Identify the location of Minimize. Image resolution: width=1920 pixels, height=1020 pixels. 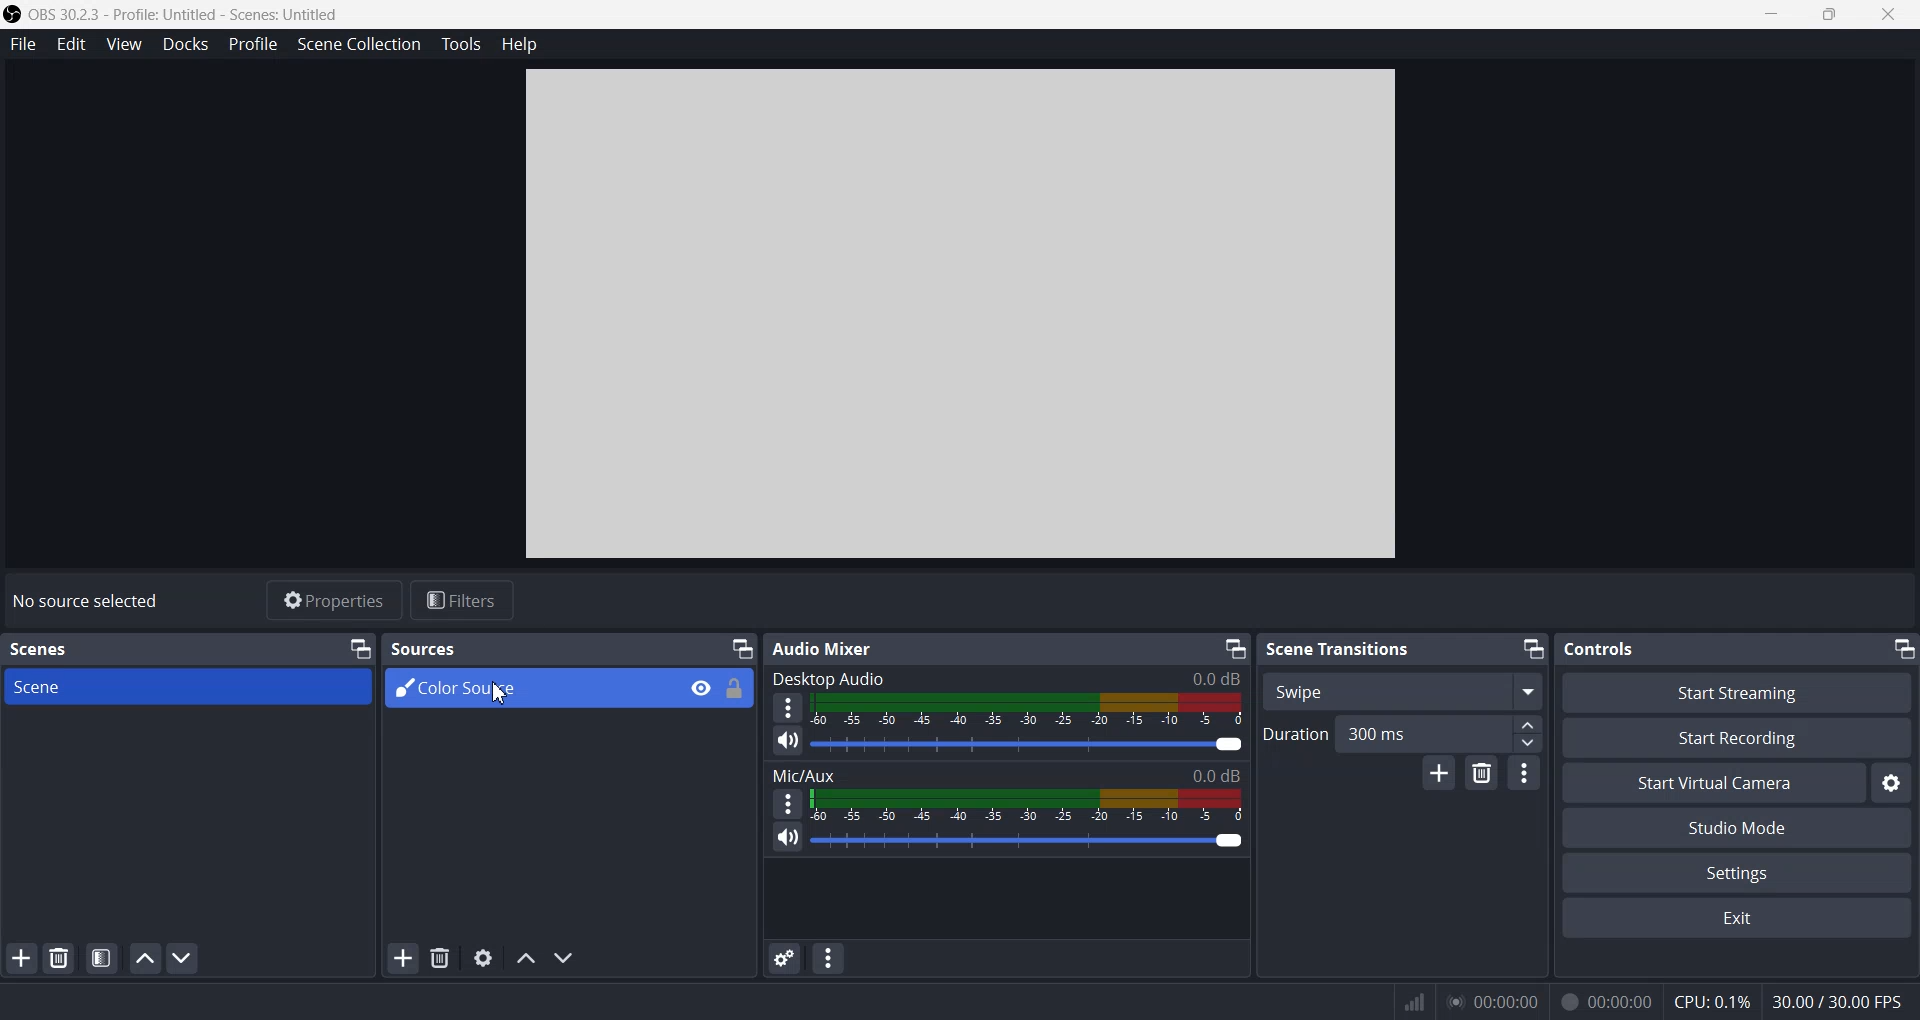
(1773, 15).